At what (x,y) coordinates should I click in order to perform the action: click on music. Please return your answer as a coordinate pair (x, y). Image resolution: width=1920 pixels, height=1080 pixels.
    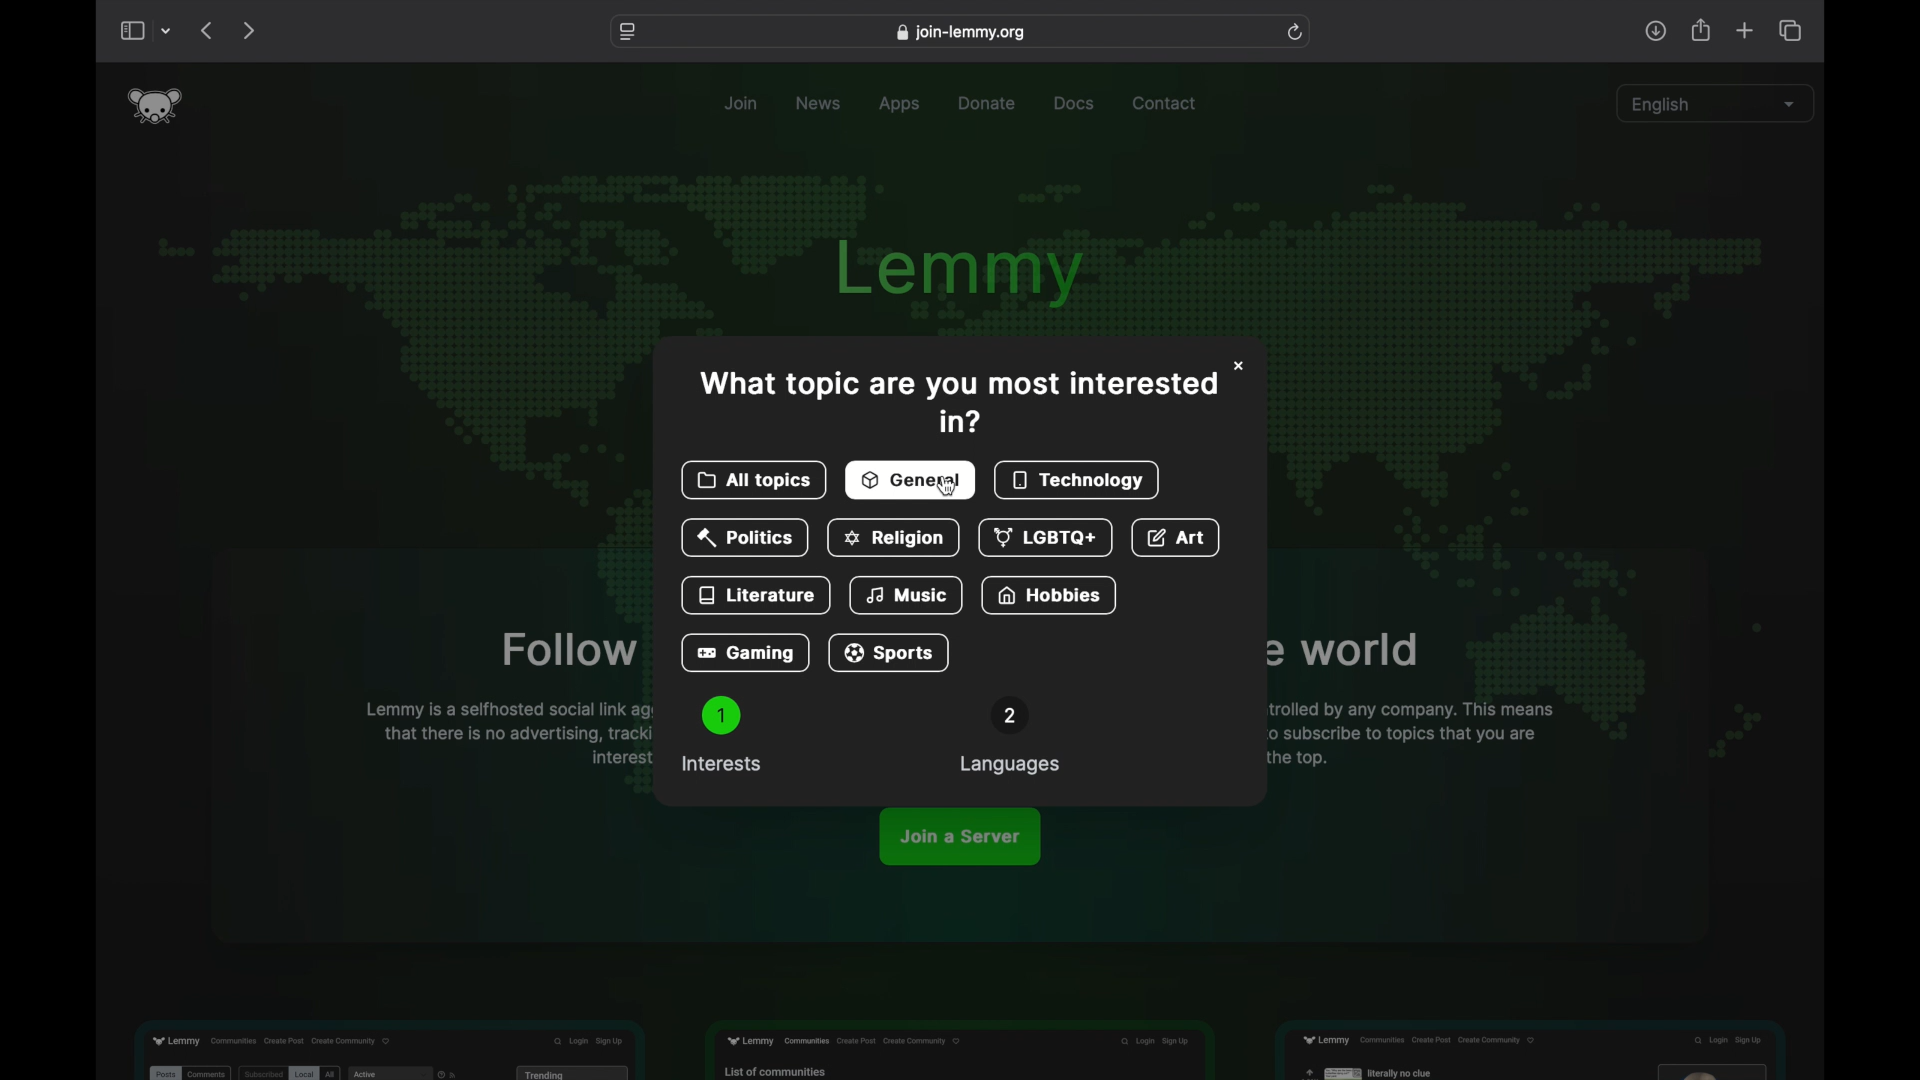
    Looking at the image, I should click on (910, 596).